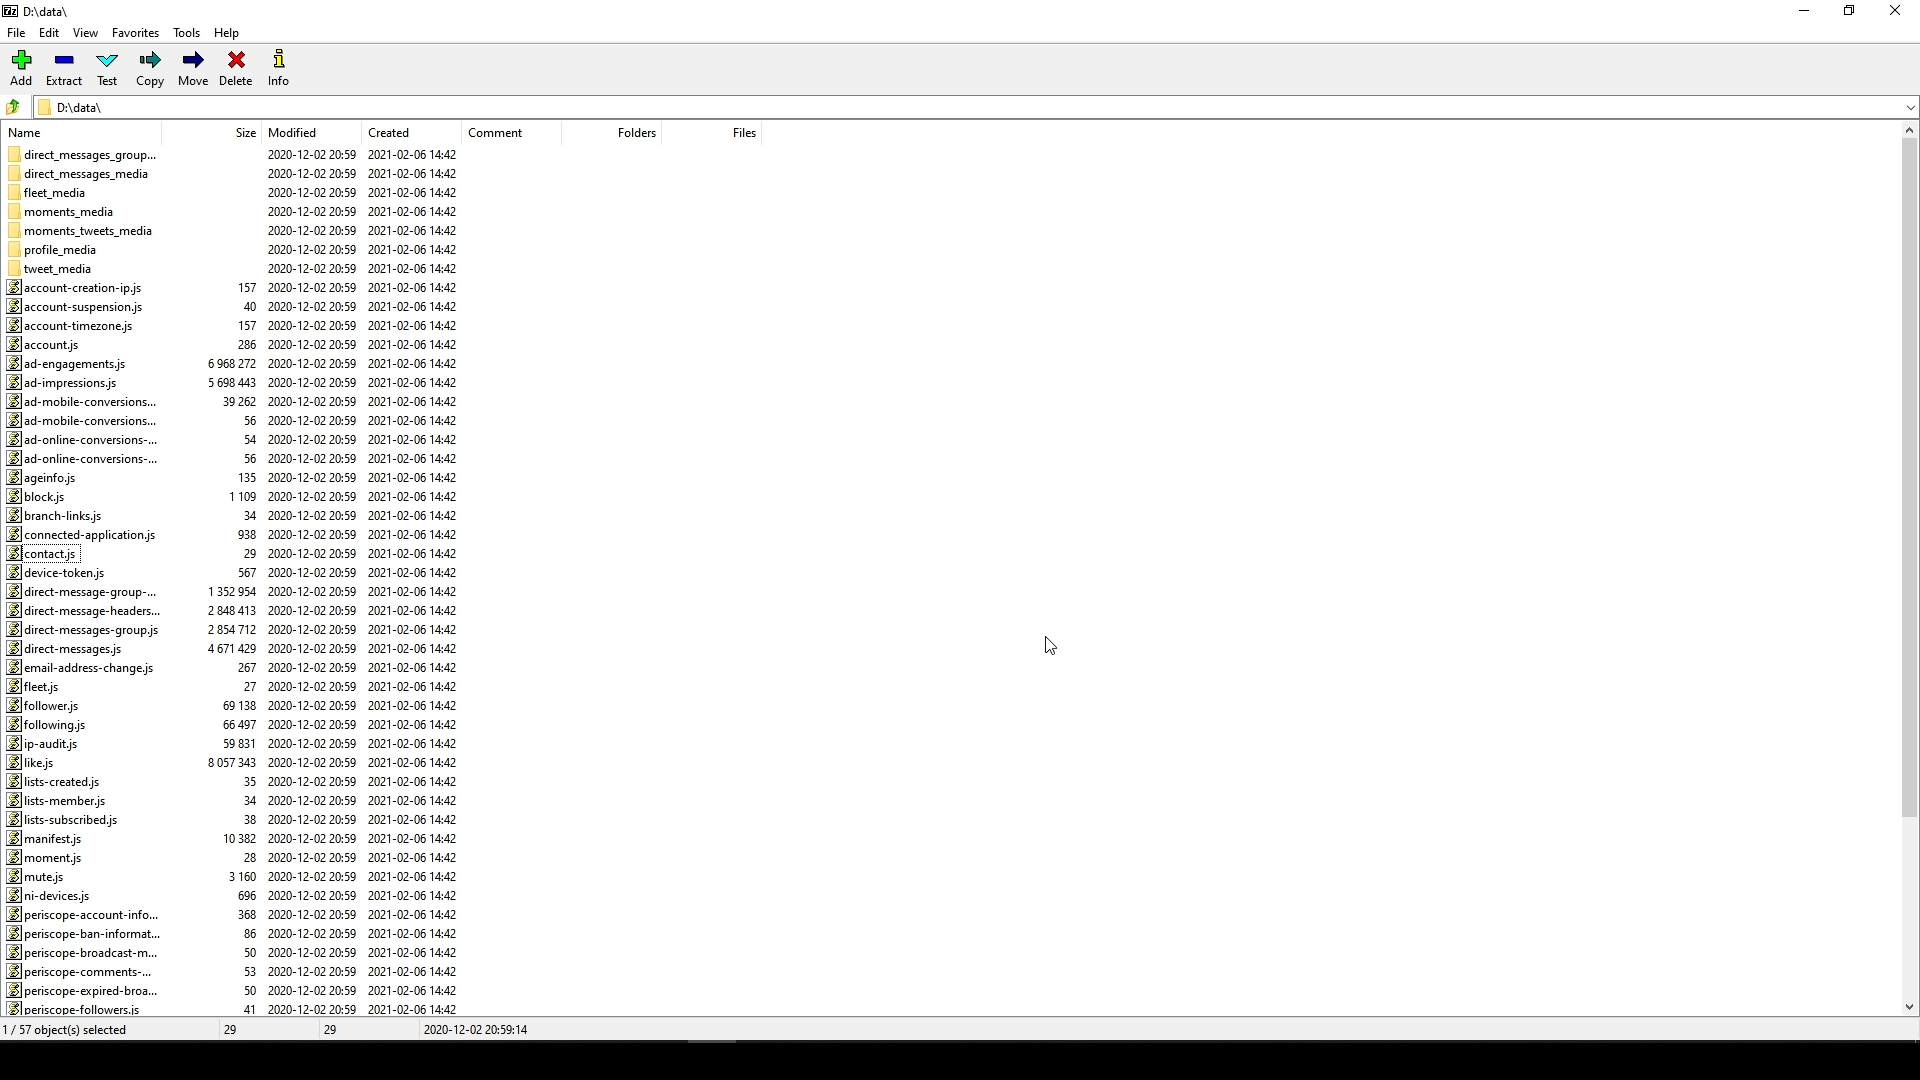 The width and height of the screenshot is (1920, 1080). What do you see at coordinates (1899, 12) in the screenshot?
I see `close` at bounding box center [1899, 12].